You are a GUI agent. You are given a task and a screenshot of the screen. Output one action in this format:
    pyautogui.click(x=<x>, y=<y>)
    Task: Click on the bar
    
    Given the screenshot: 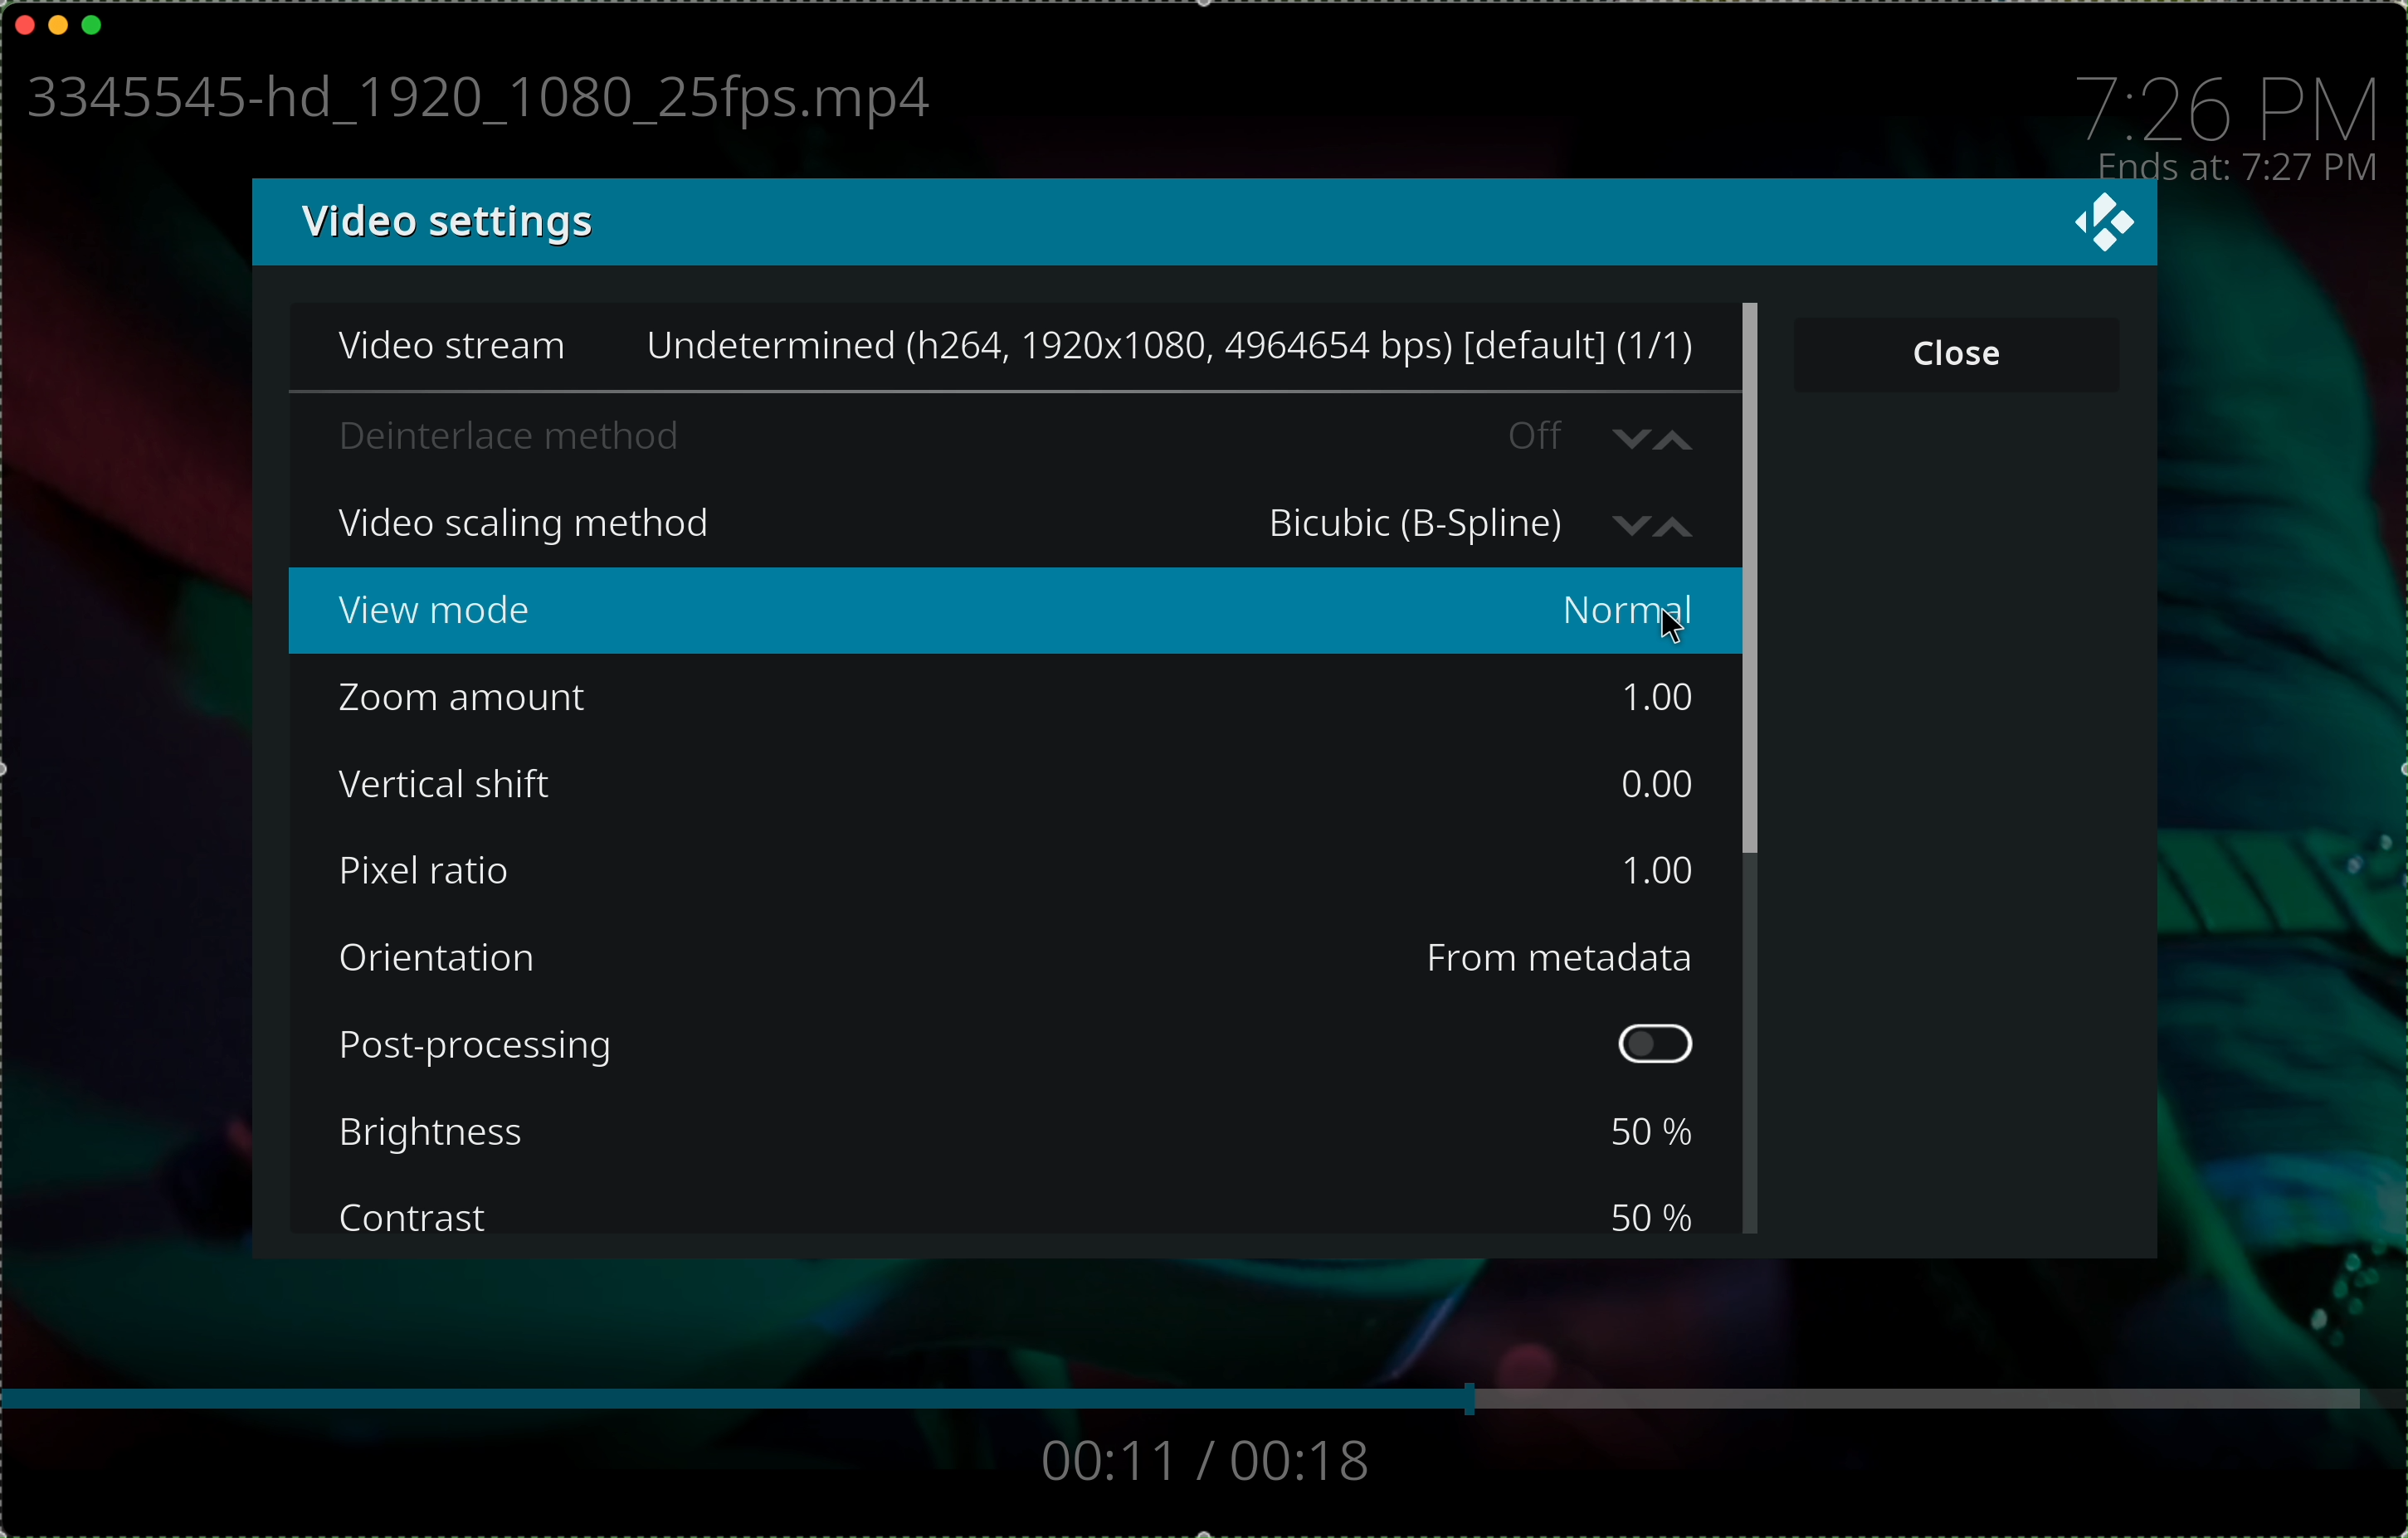 What is the action you would take?
    pyautogui.click(x=1201, y=1398)
    